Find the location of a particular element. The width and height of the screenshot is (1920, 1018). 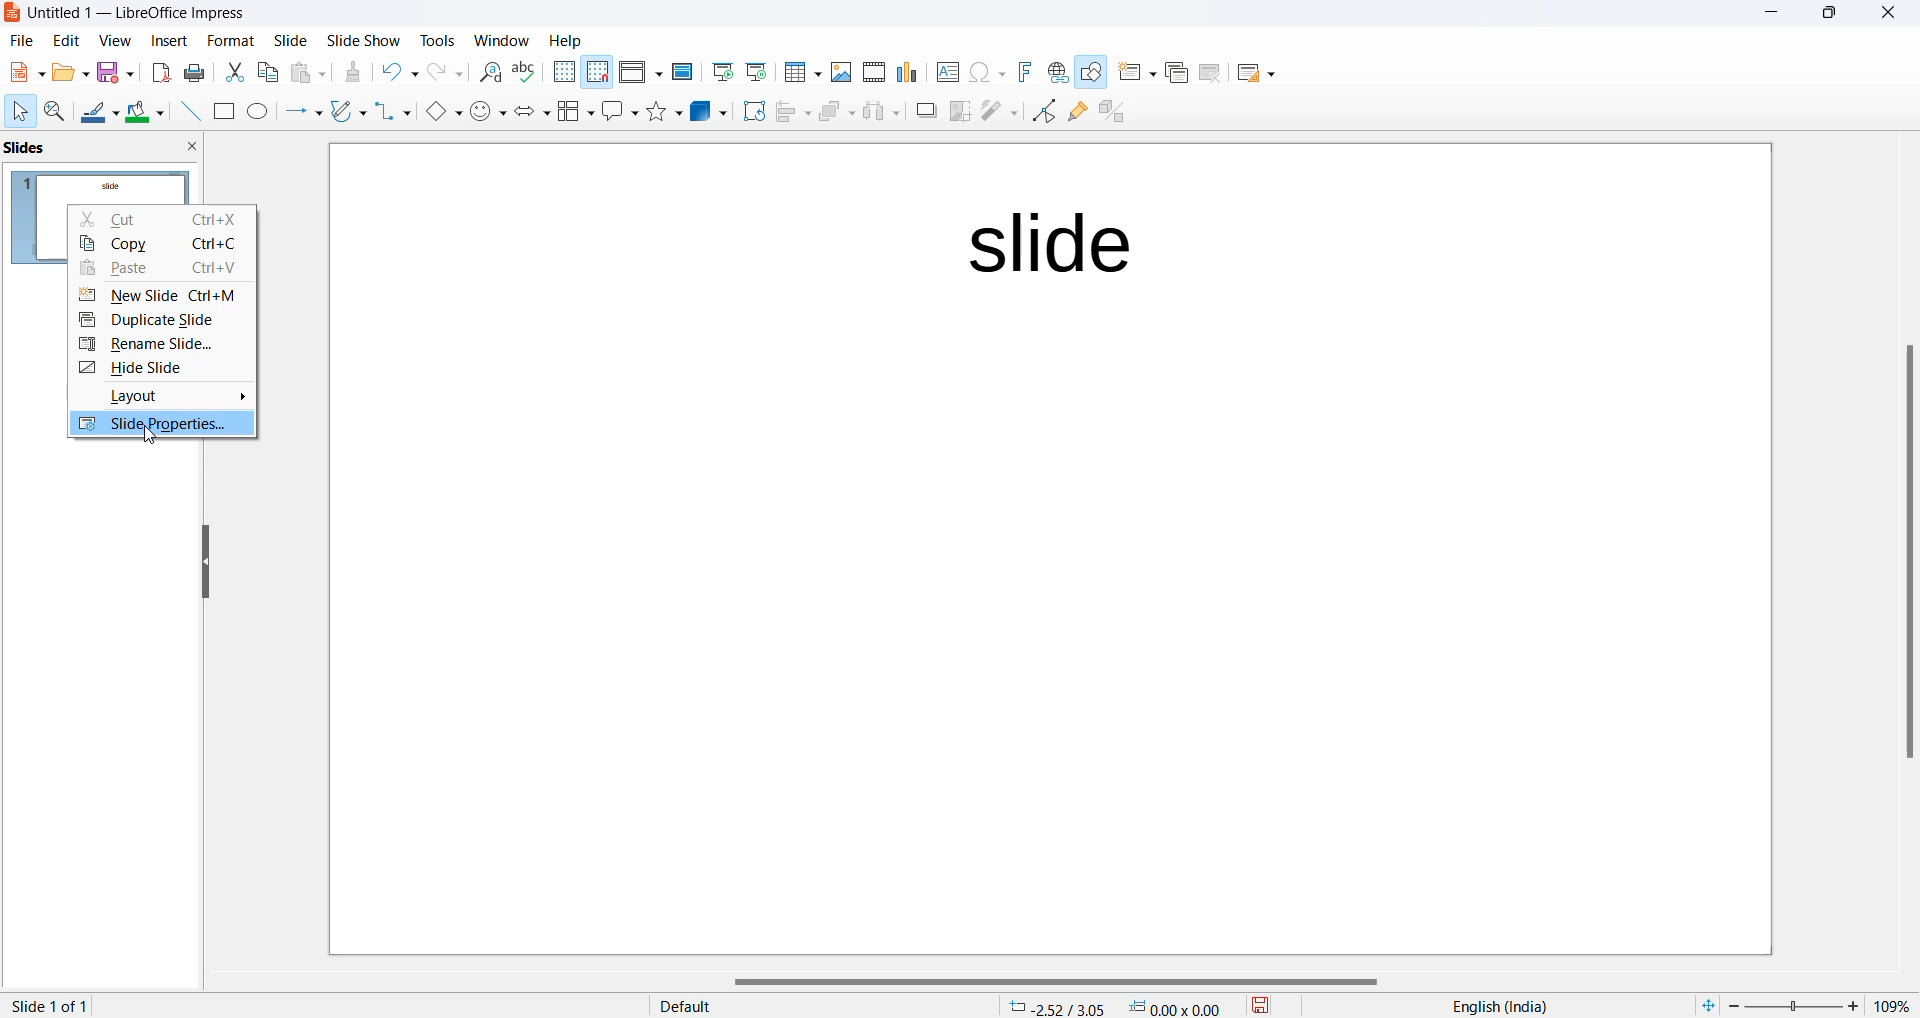

copy options is located at coordinates (269, 74).